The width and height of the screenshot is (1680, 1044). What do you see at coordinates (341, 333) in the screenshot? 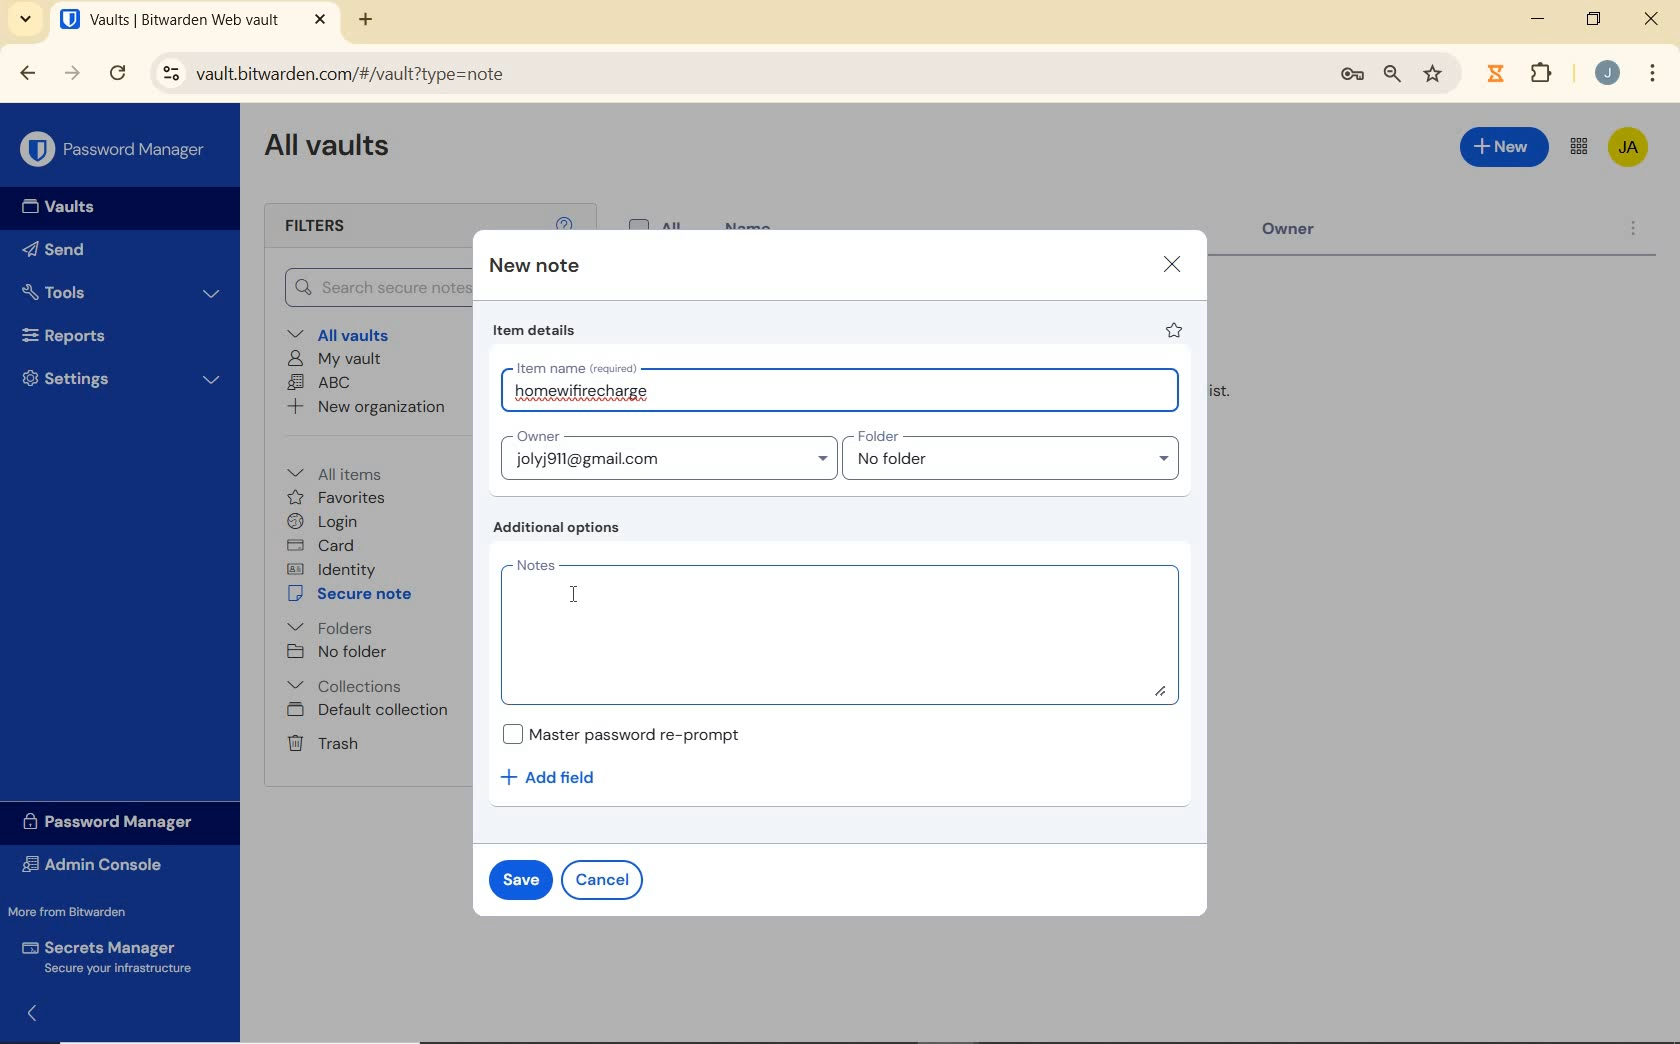
I see `All vaults` at bounding box center [341, 333].